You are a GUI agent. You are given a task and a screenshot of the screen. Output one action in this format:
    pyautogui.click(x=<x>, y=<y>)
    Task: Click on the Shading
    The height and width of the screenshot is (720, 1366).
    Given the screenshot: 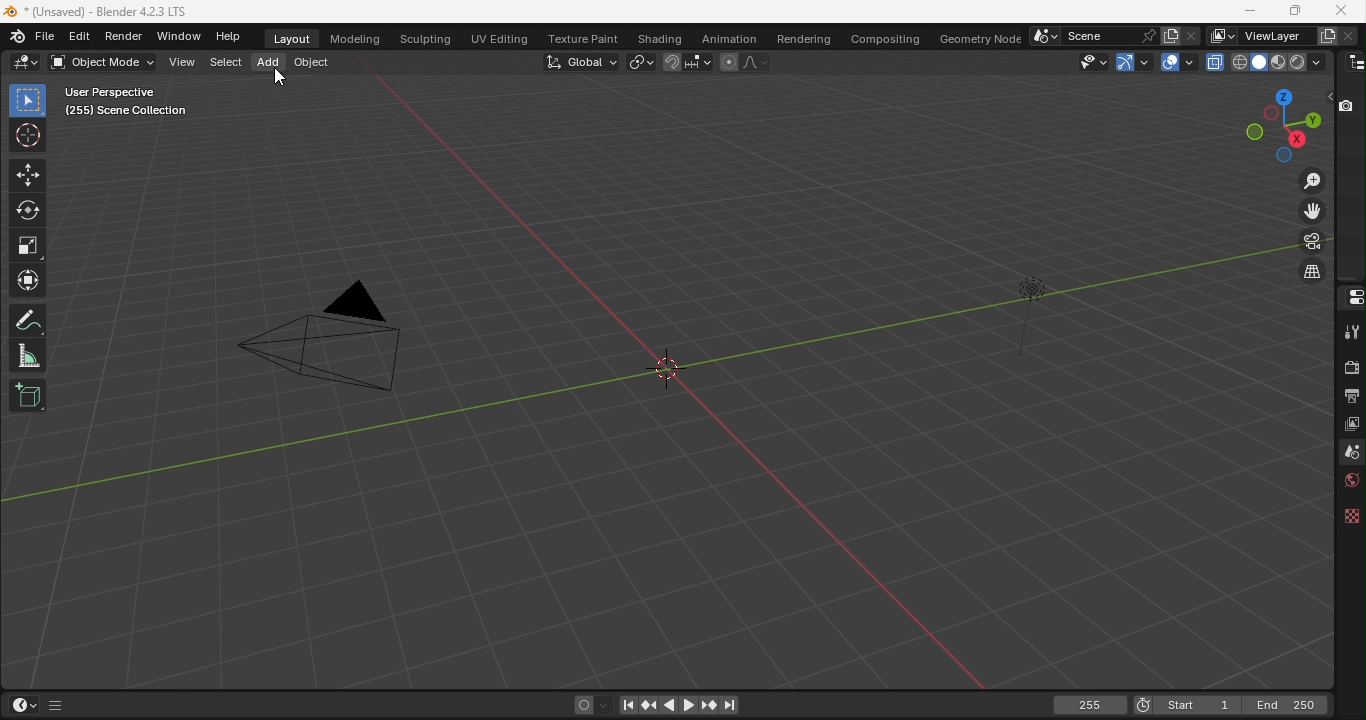 What is the action you would take?
    pyautogui.click(x=660, y=36)
    